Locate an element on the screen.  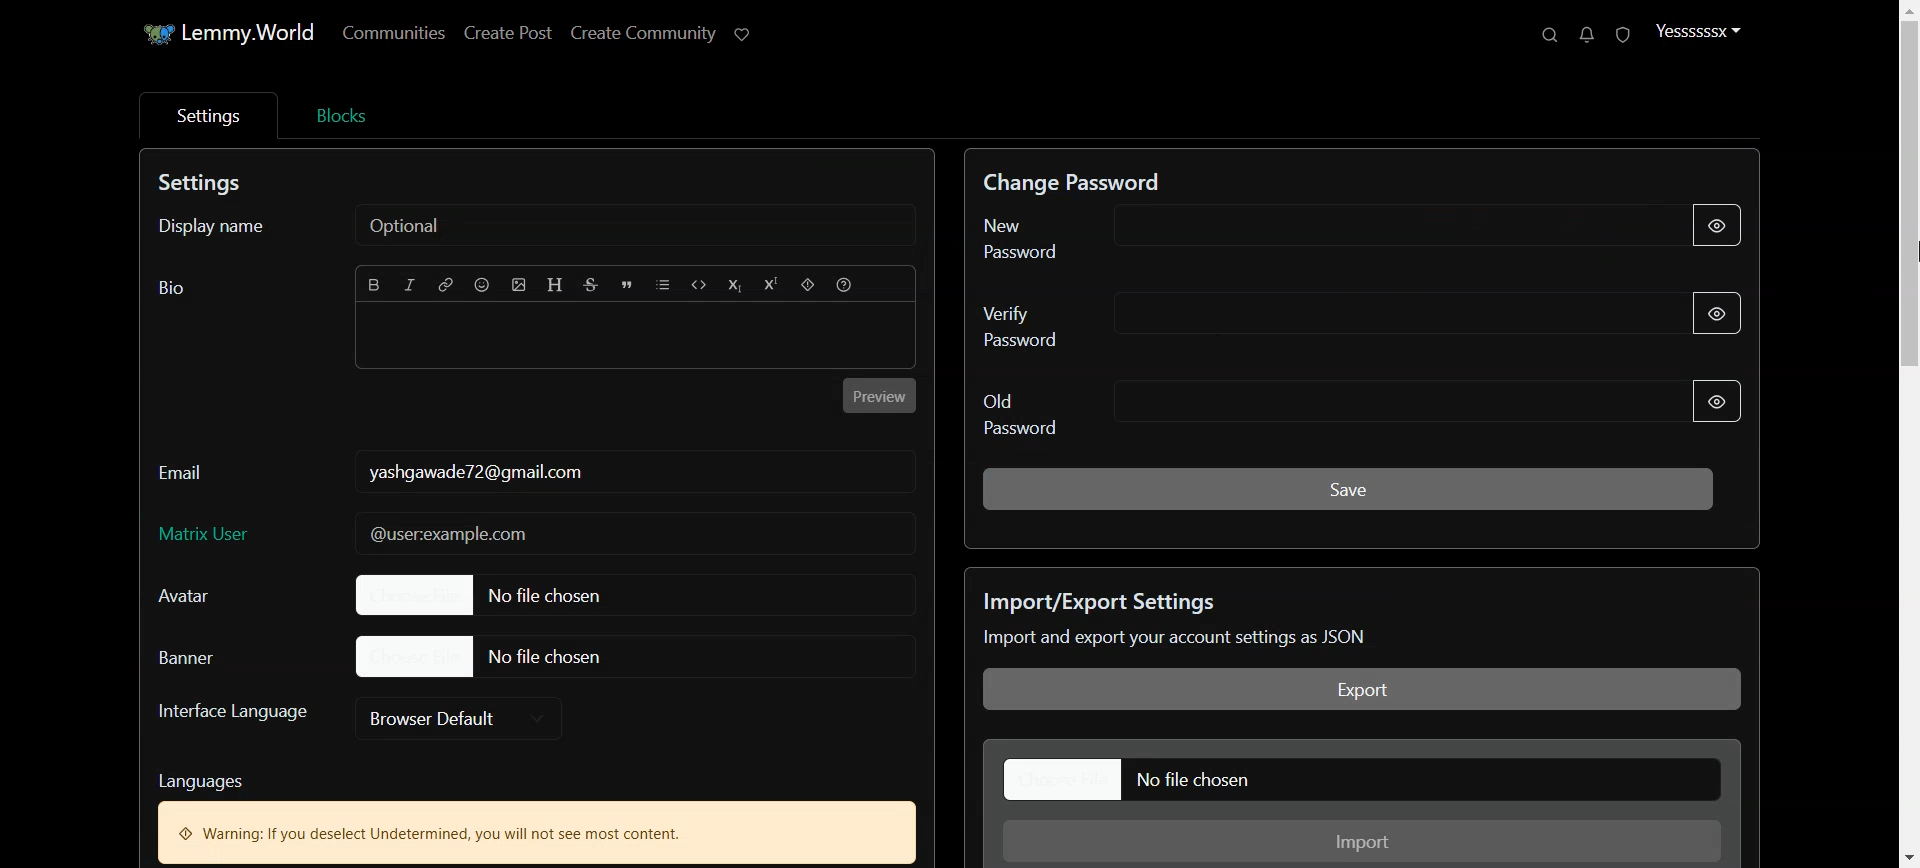
Banner is located at coordinates (201, 655).